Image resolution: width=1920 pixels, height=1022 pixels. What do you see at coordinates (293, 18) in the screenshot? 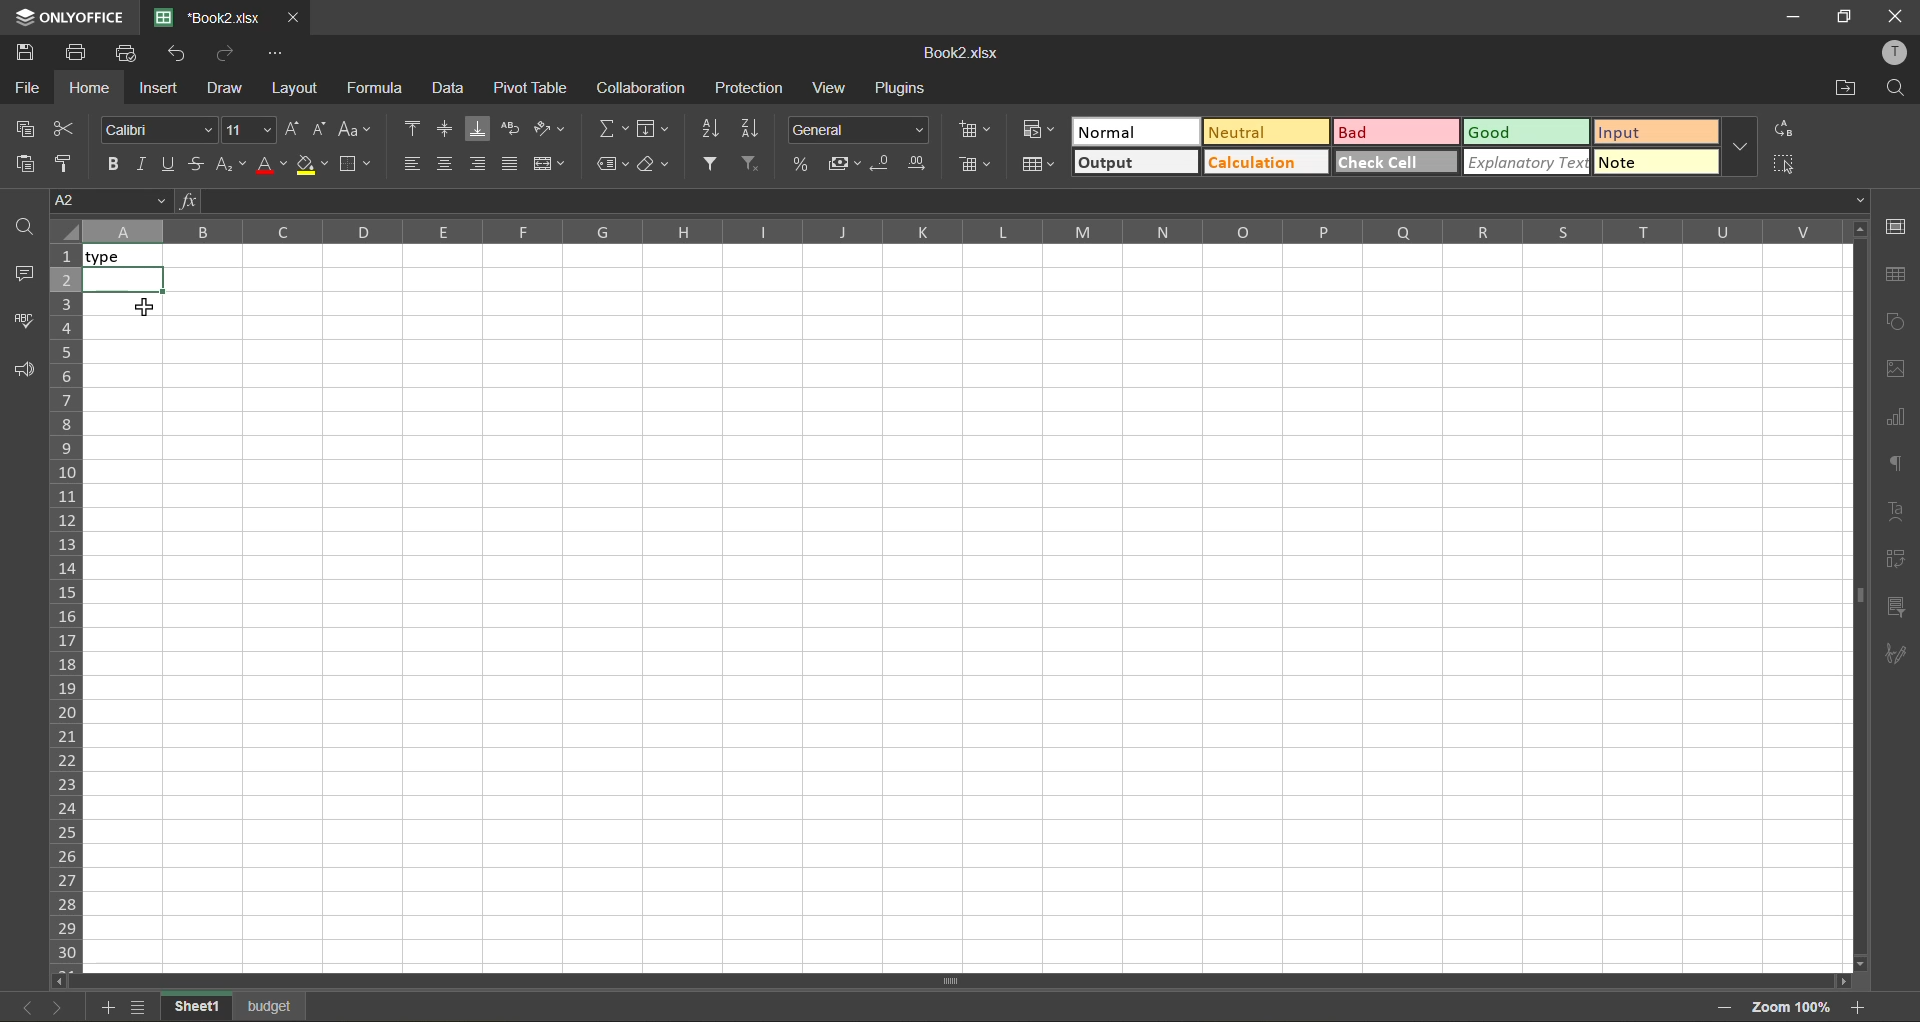
I see `close tab` at bounding box center [293, 18].